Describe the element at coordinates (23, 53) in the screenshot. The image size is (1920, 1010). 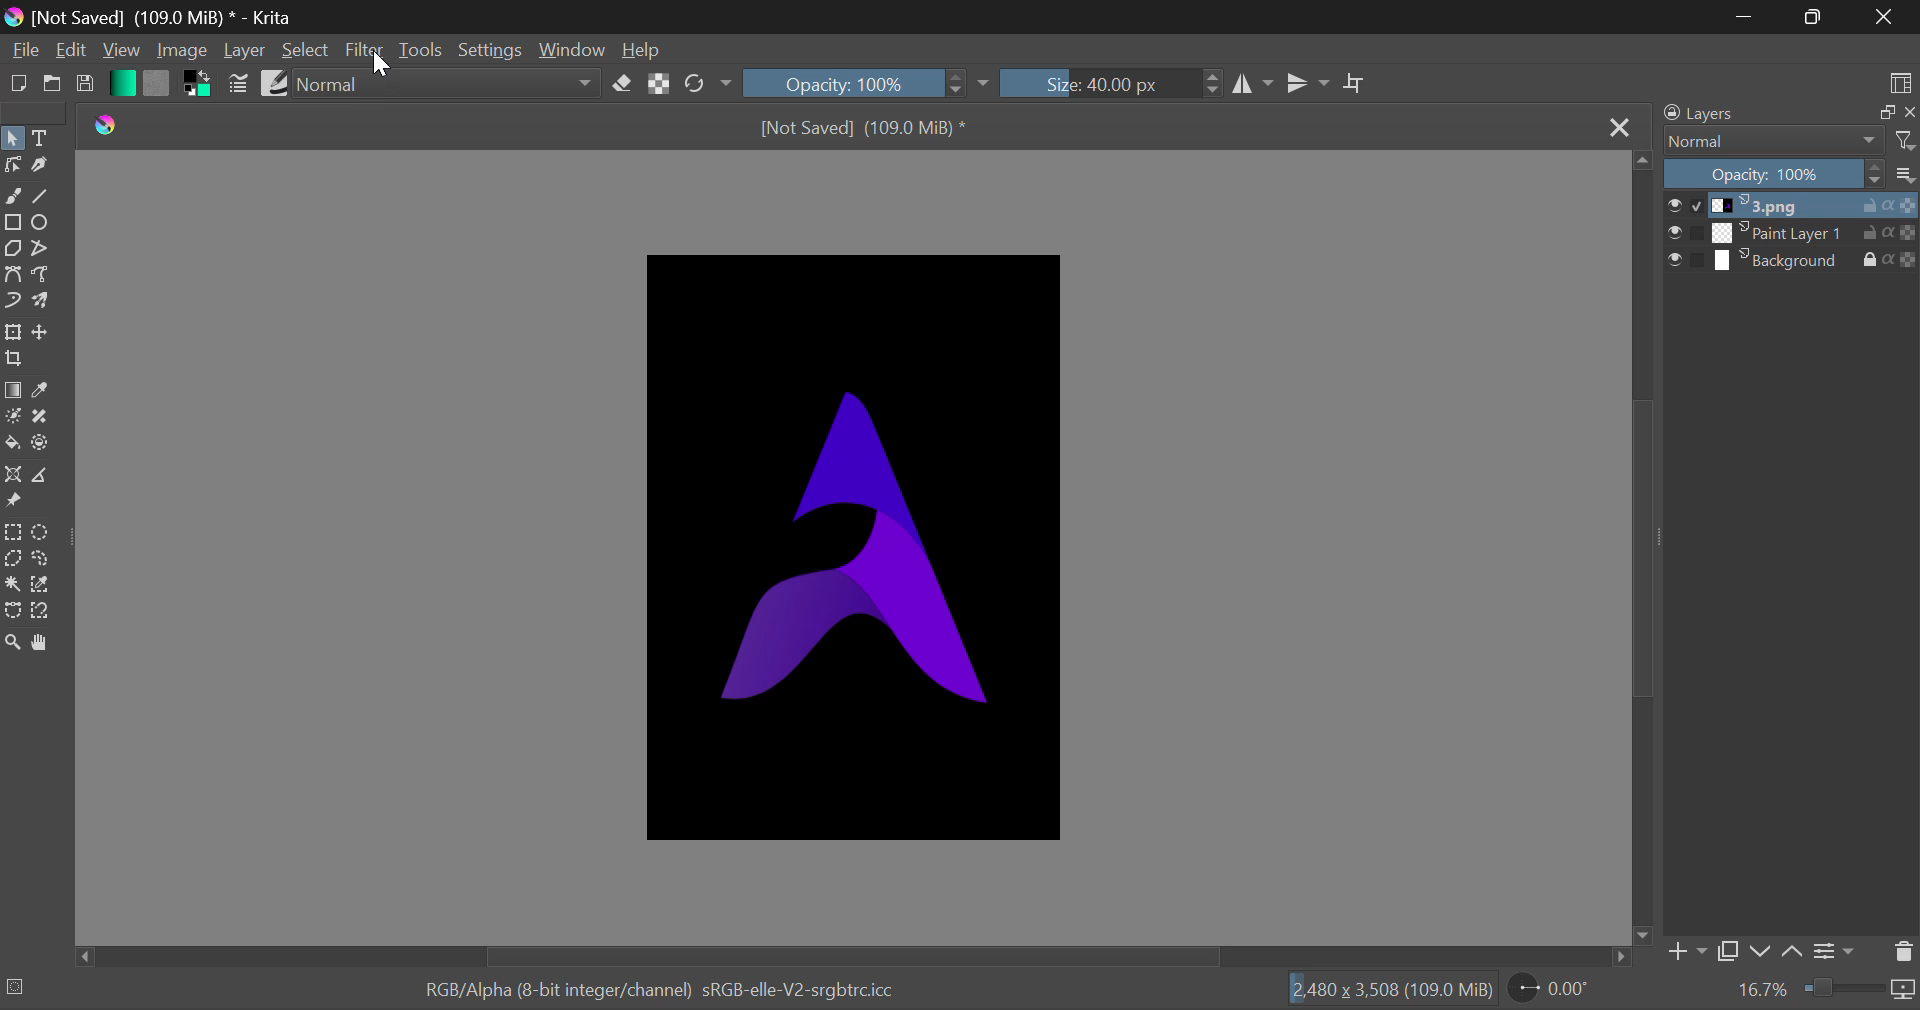
I see `File` at that location.